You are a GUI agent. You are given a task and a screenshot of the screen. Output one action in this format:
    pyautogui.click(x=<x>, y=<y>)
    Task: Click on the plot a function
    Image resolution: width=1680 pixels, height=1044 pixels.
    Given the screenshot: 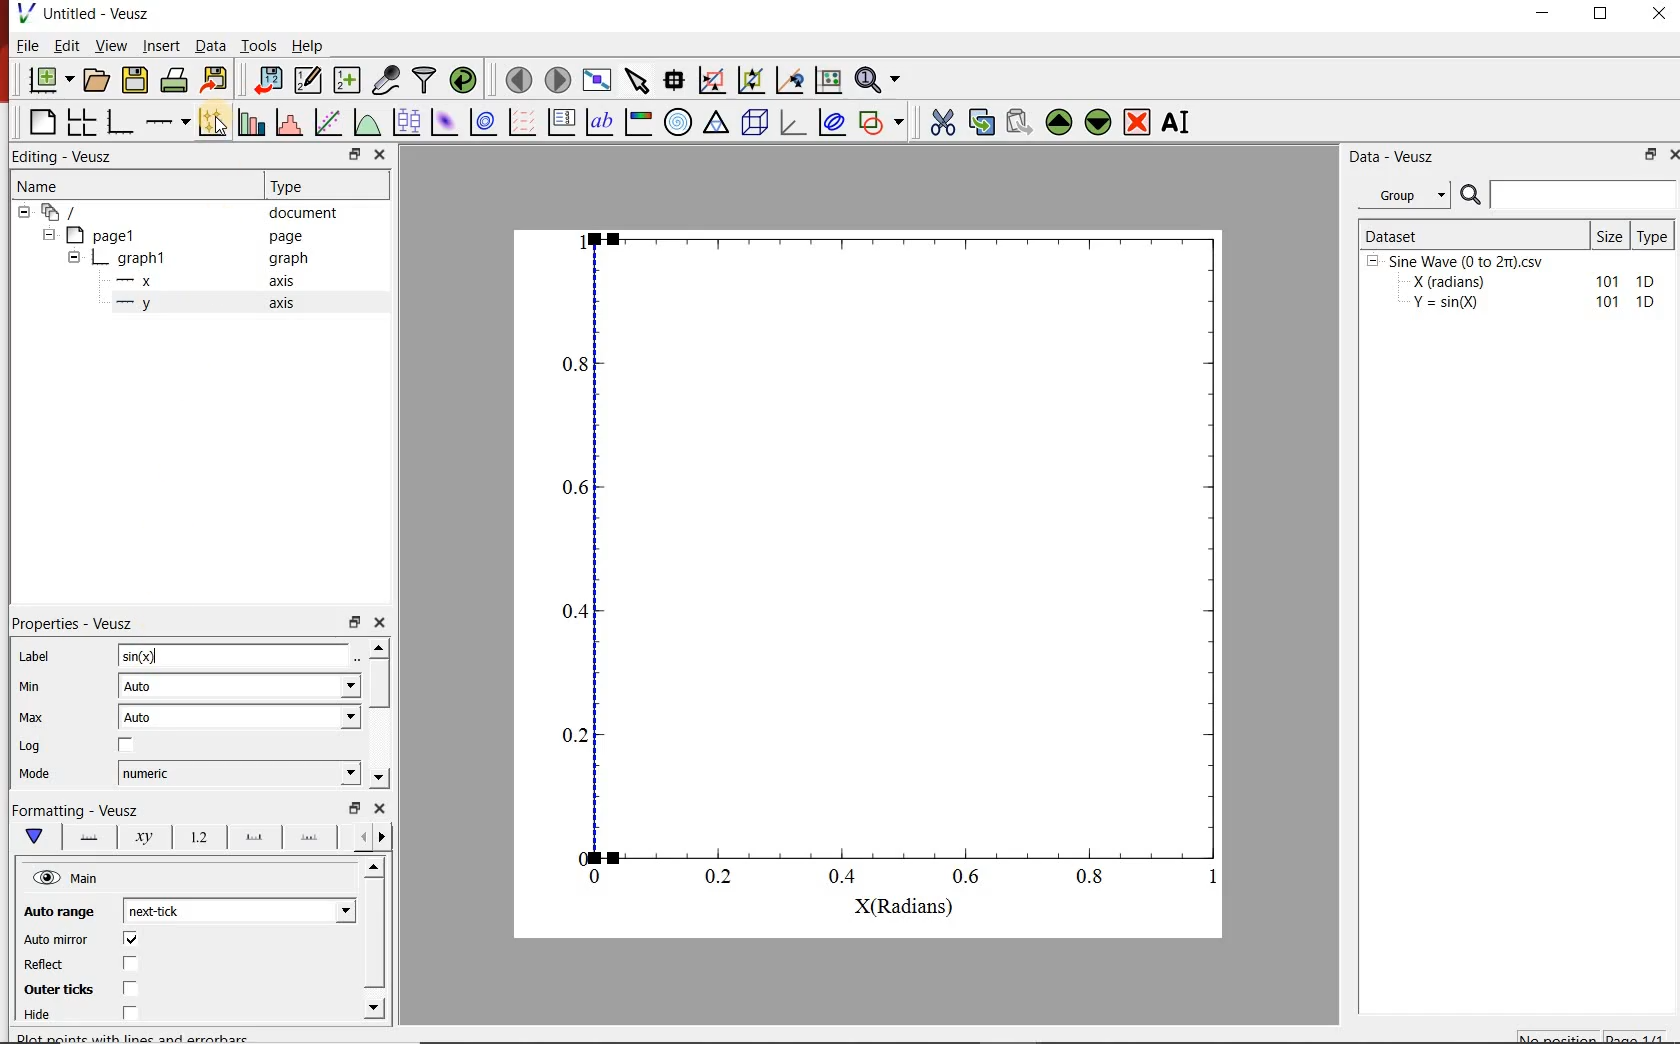 What is the action you would take?
    pyautogui.click(x=369, y=121)
    